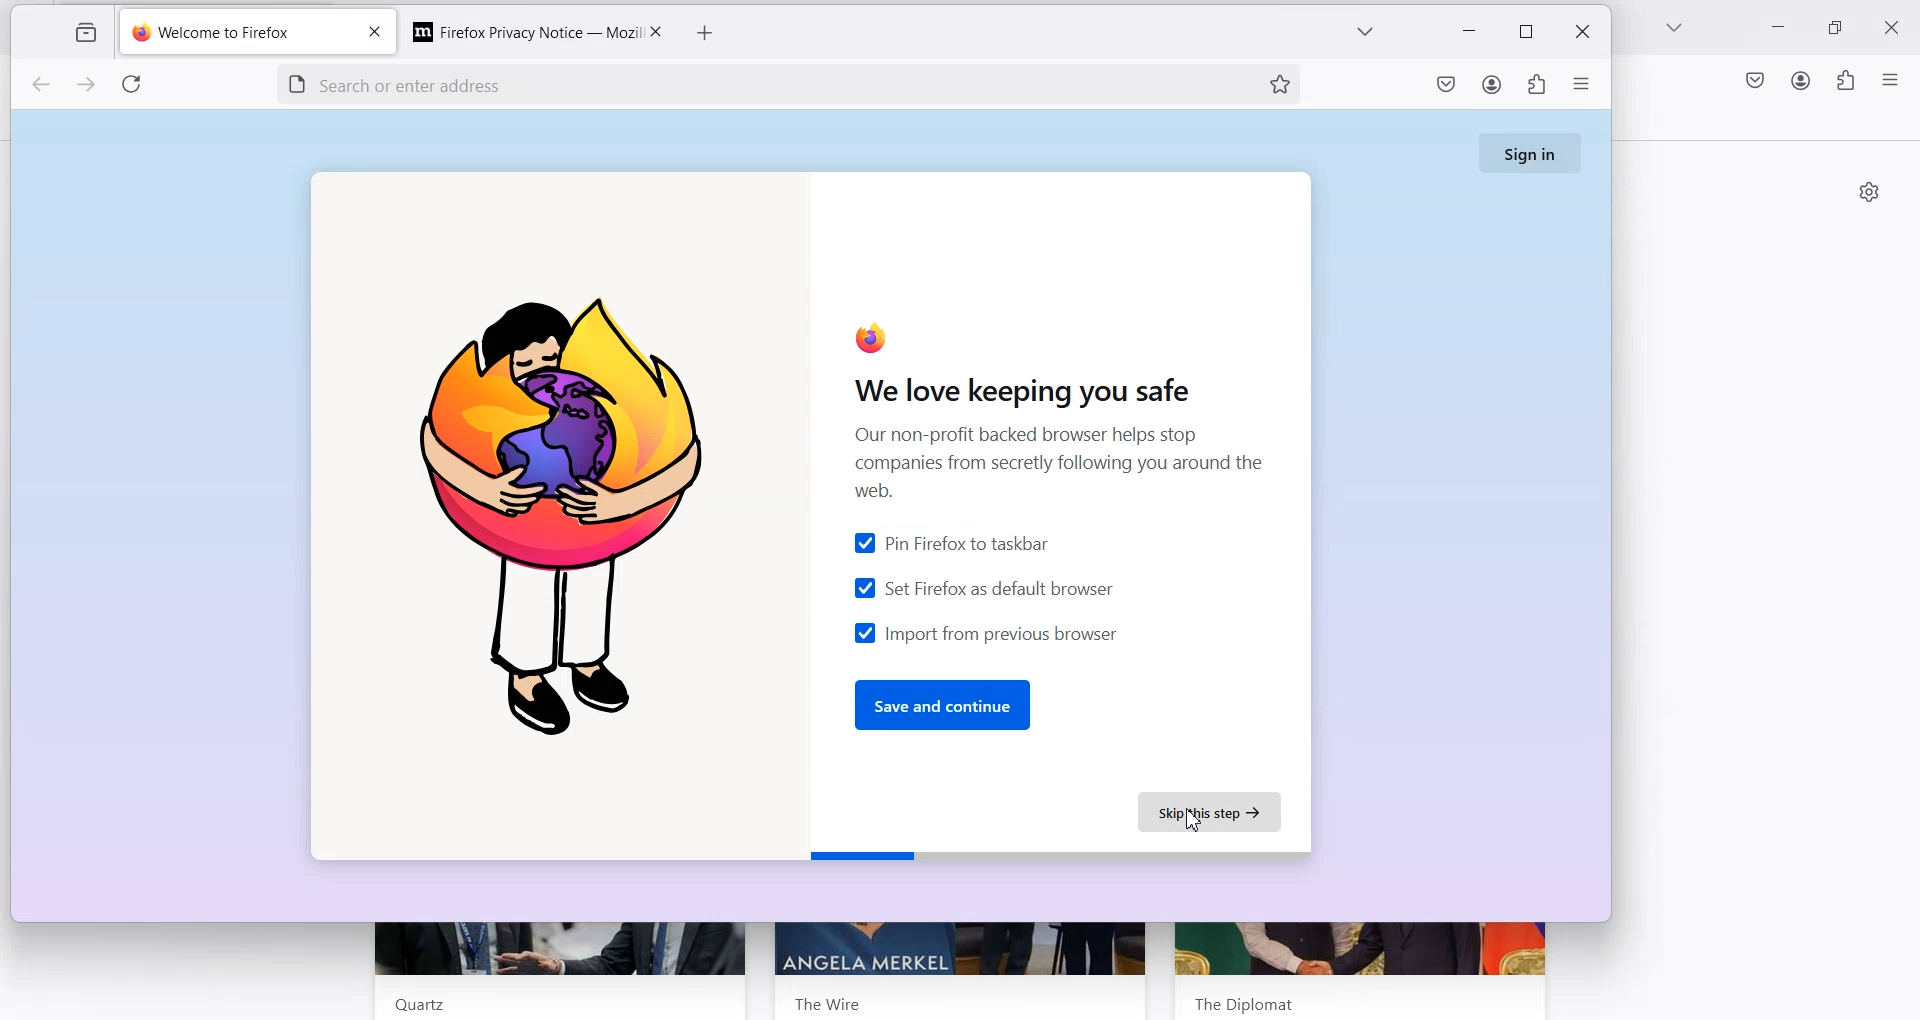 The width and height of the screenshot is (1920, 1020). I want to click on Open Application menu, so click(1892, 79).